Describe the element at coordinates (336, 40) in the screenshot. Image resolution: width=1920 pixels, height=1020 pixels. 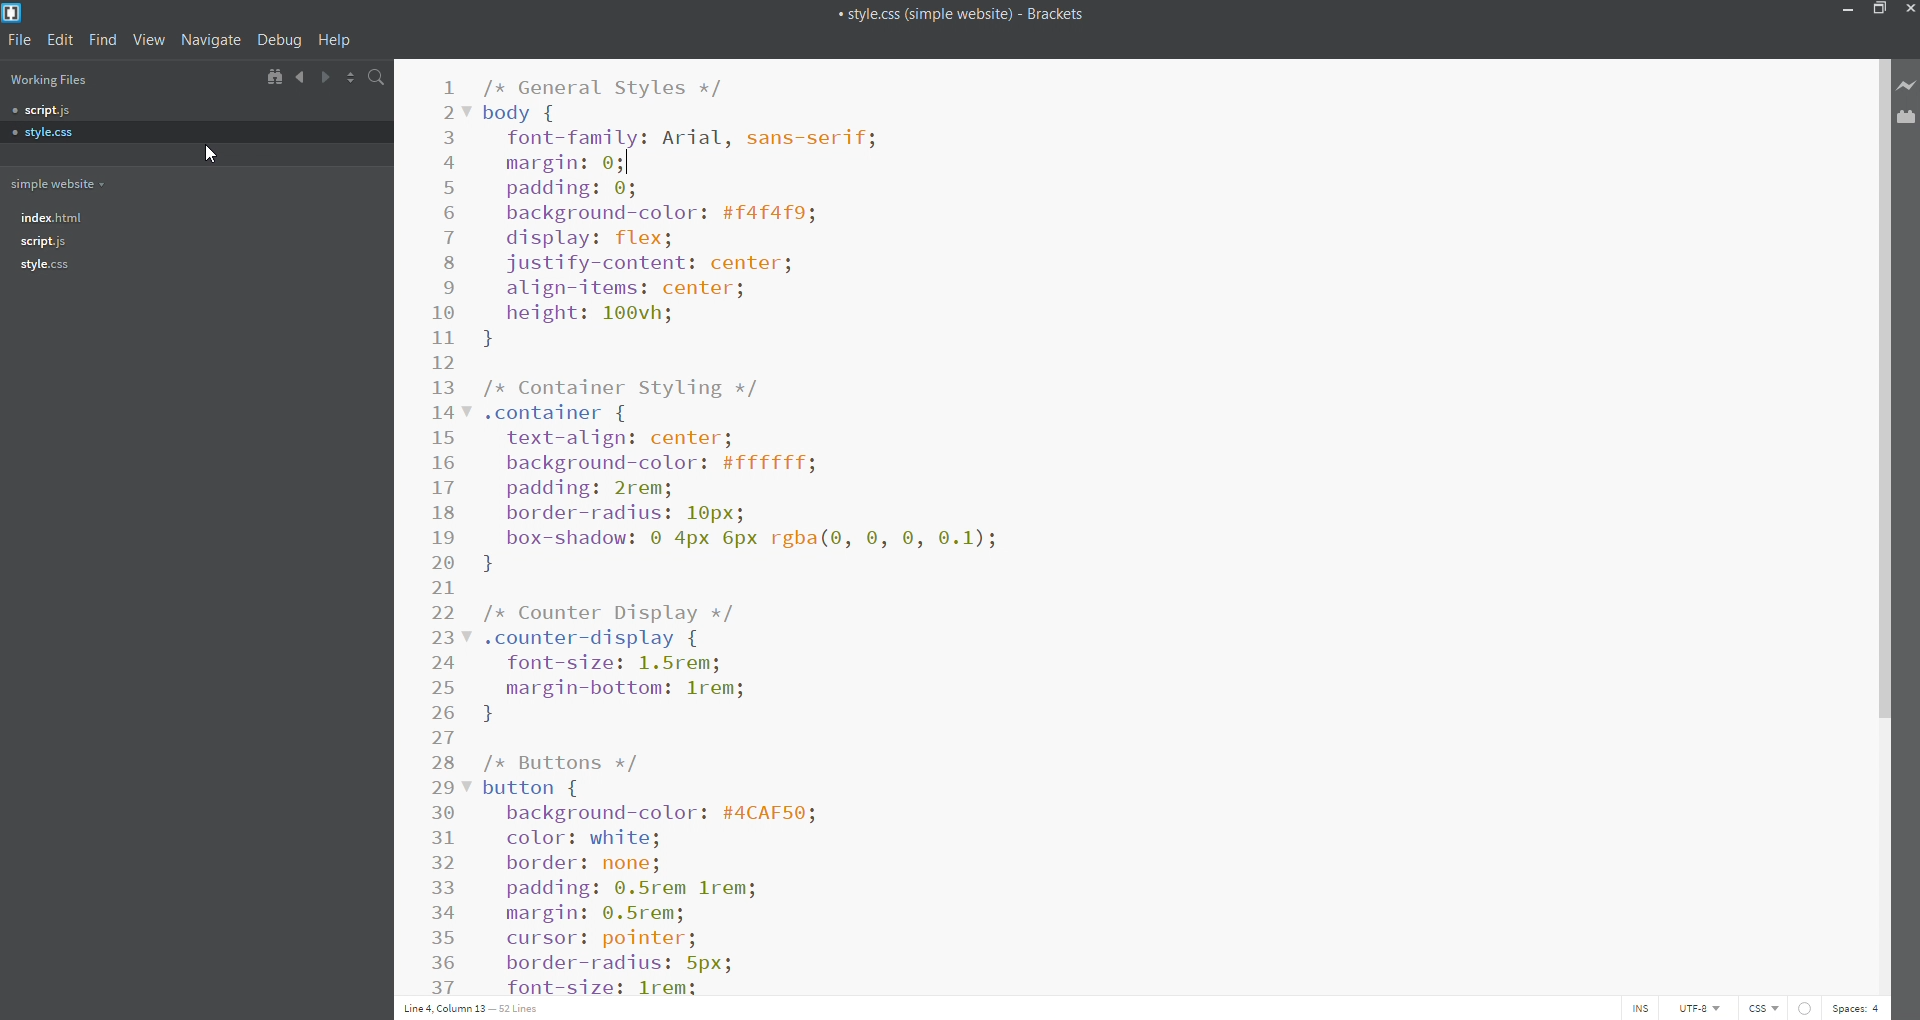
I see `help` at that location.